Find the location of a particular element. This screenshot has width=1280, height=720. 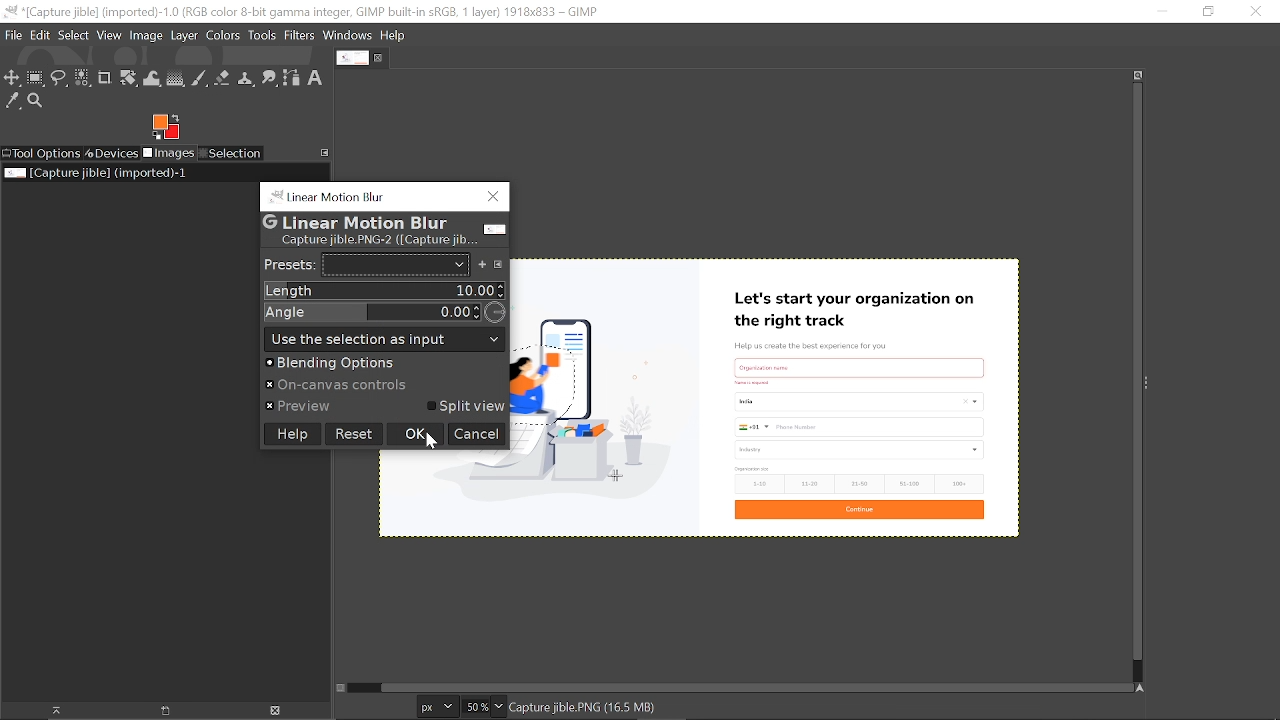

Images is located at coordinates (170, 154).